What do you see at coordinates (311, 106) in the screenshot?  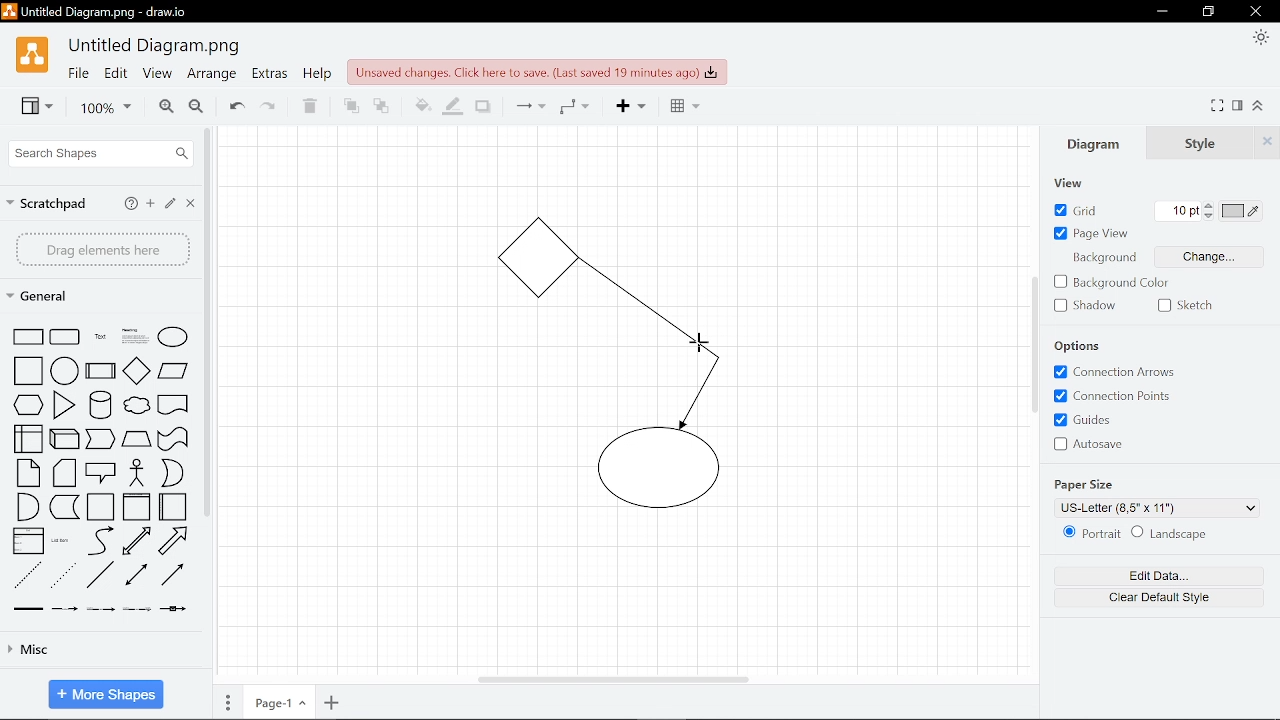 I see `Delete` at bounding box center [311, 106].